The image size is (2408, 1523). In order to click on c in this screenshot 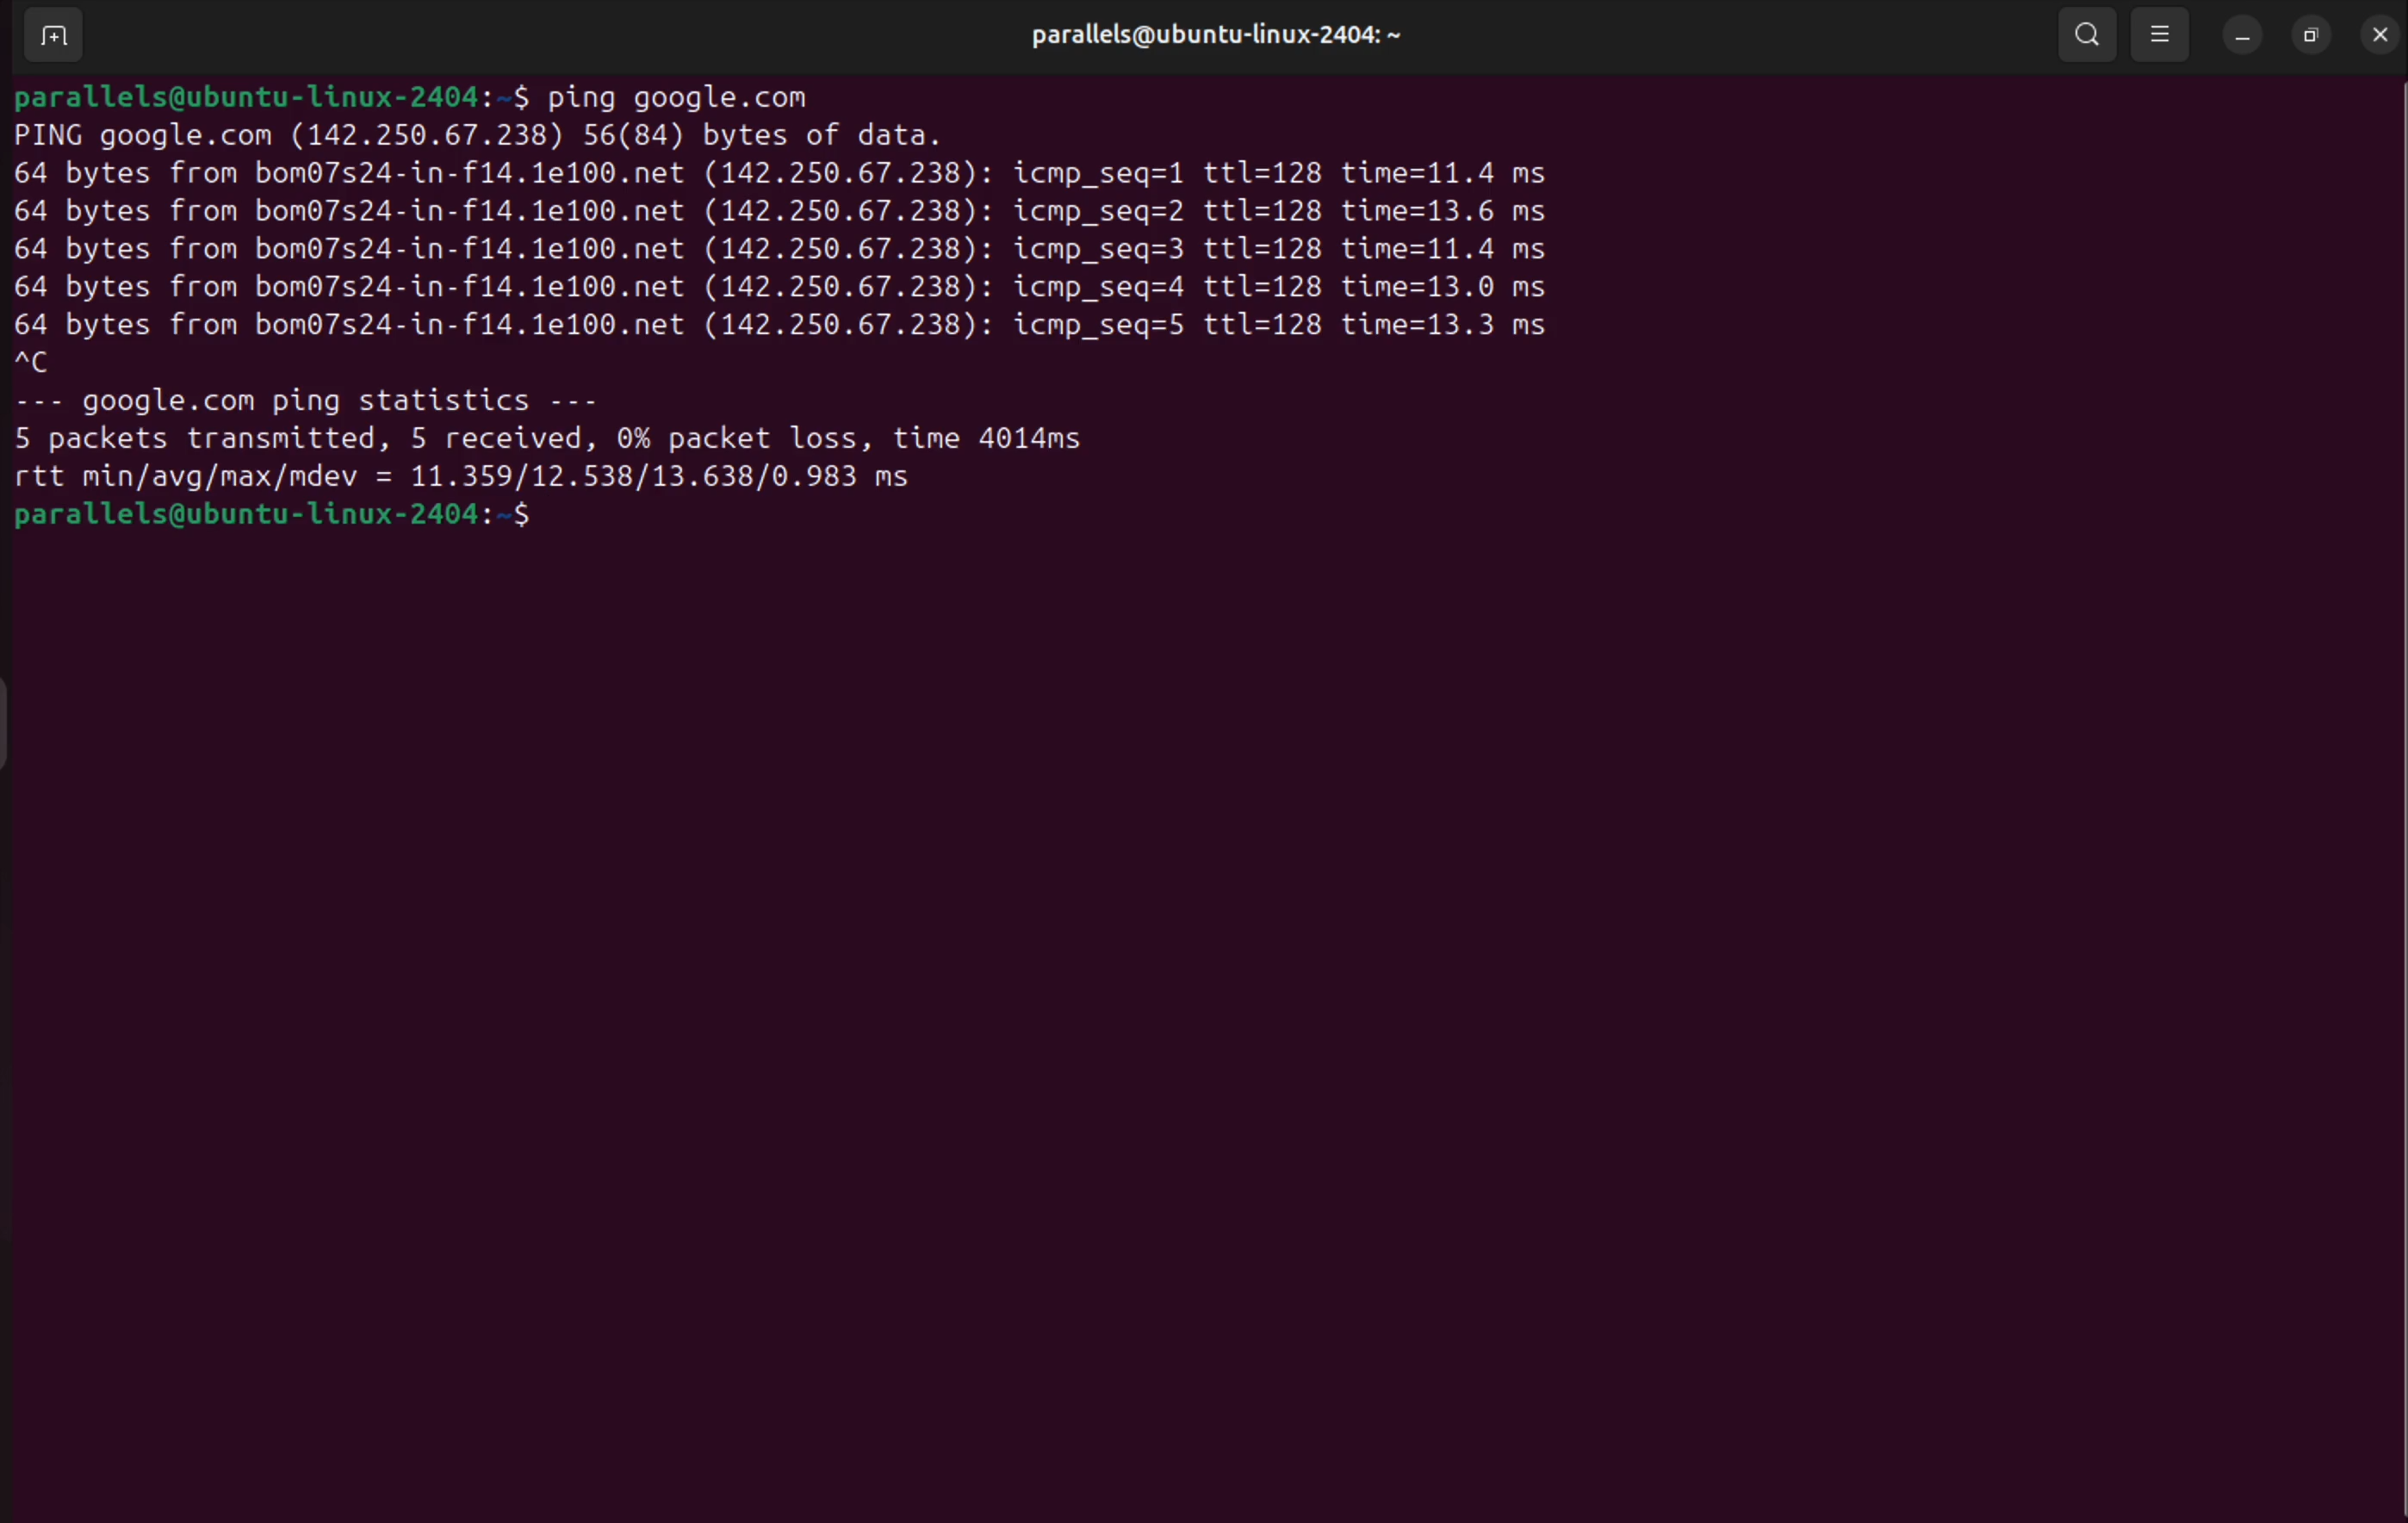, I will do `click(32, 364)`.